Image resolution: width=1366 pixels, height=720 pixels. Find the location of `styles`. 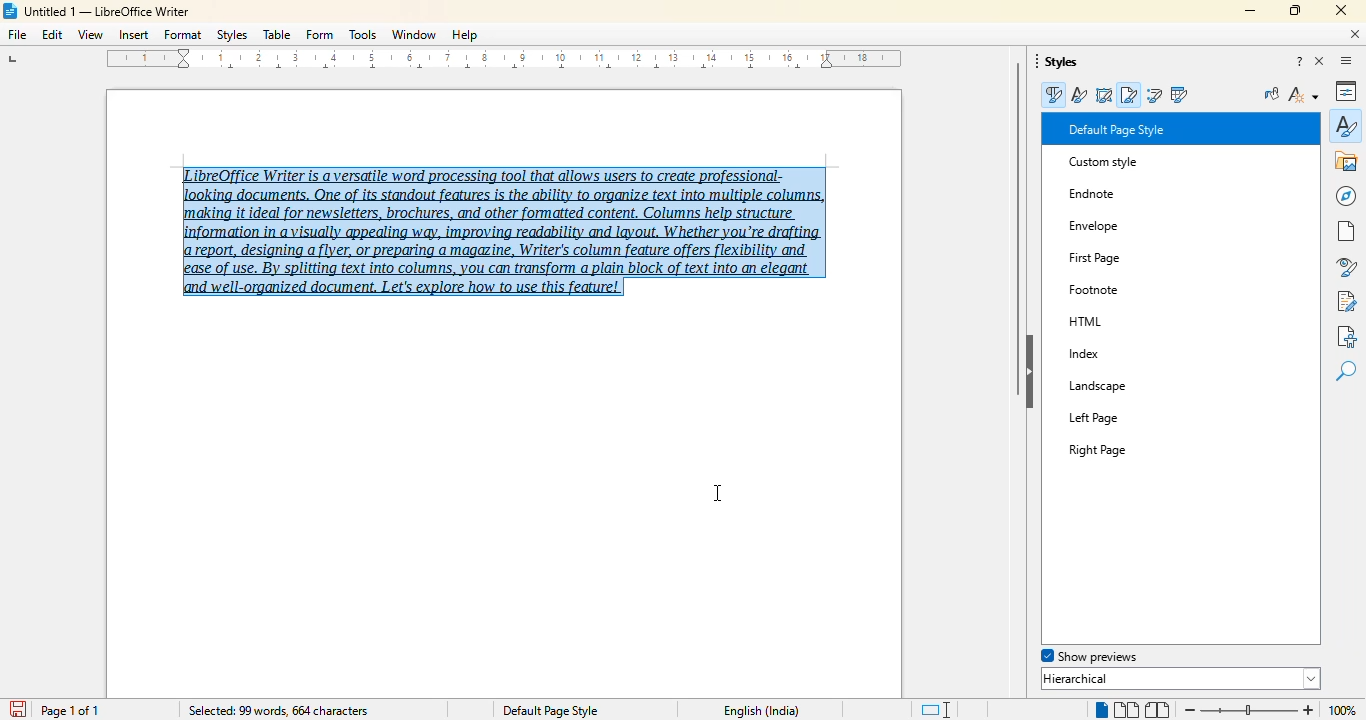

styles is located at coordinates (1346, 125).